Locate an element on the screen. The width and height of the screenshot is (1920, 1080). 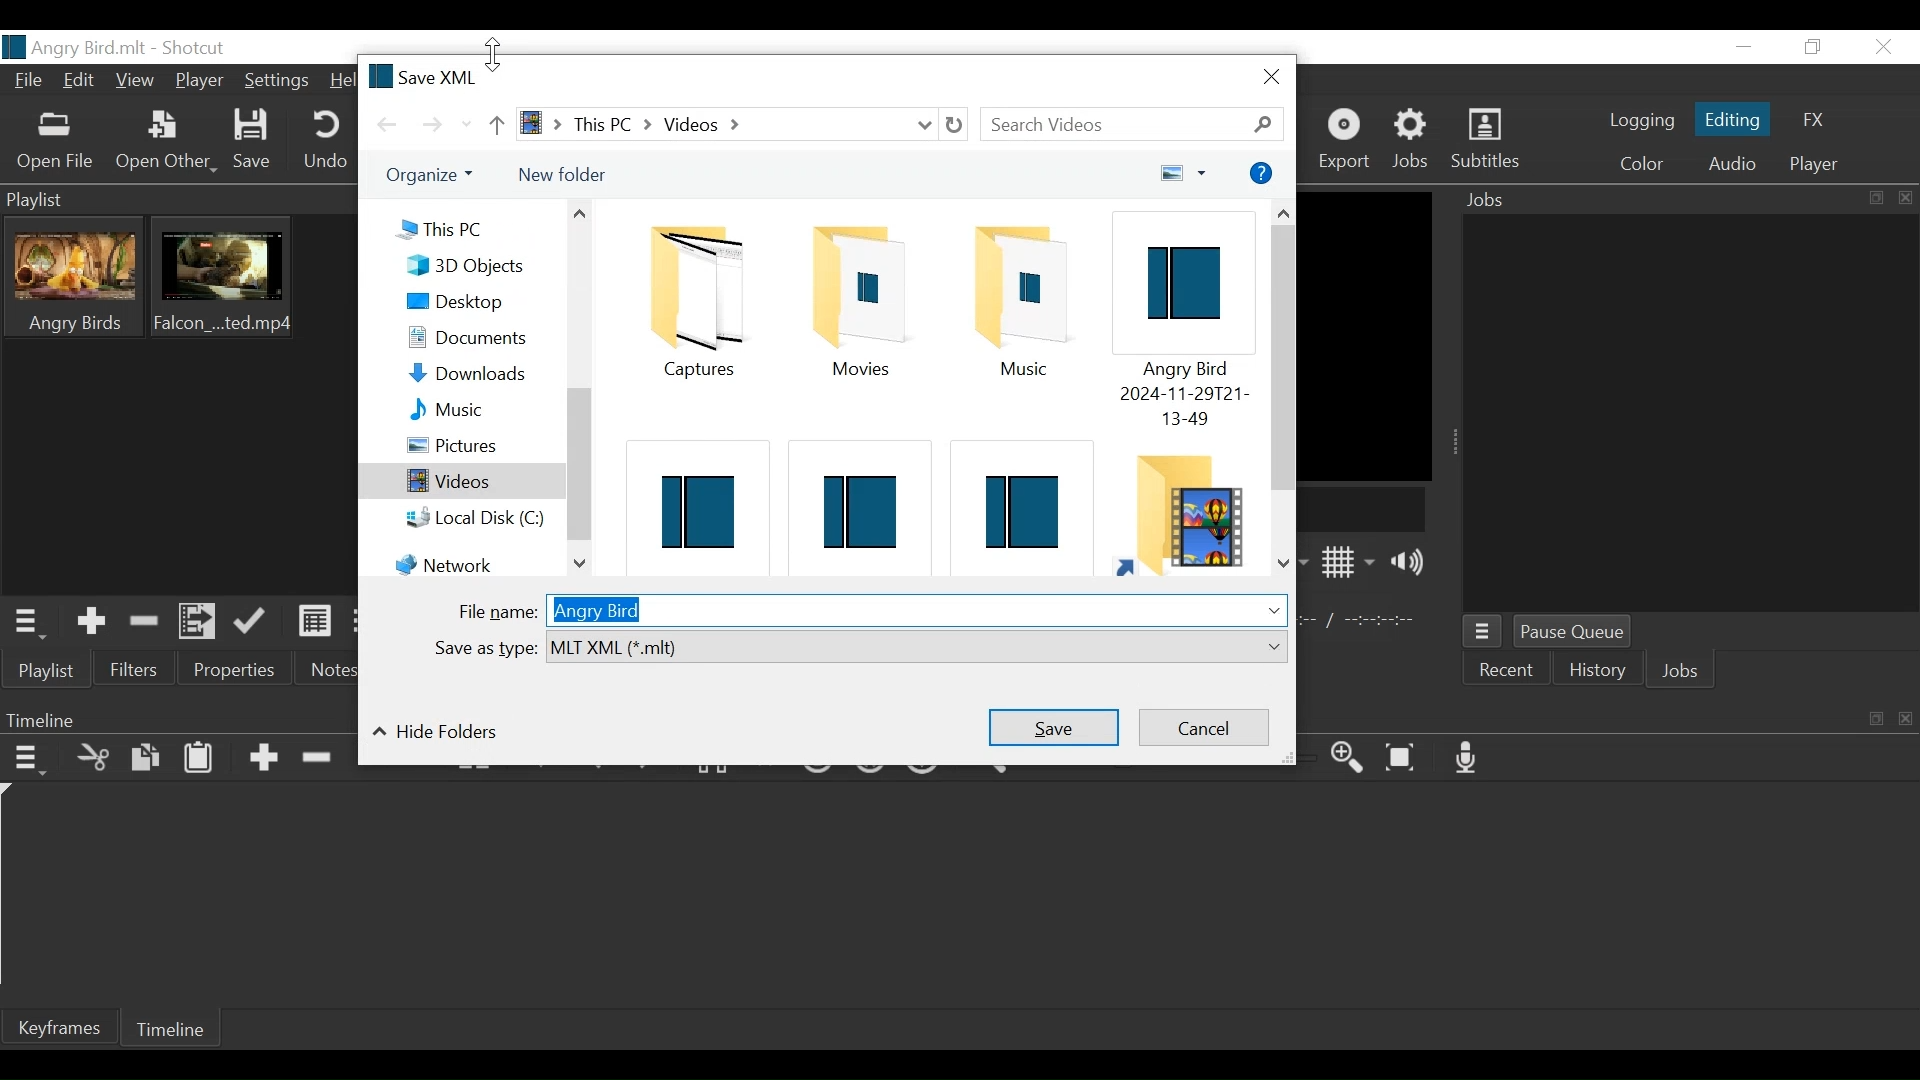
Downloads is located at coordinates (478, 371).